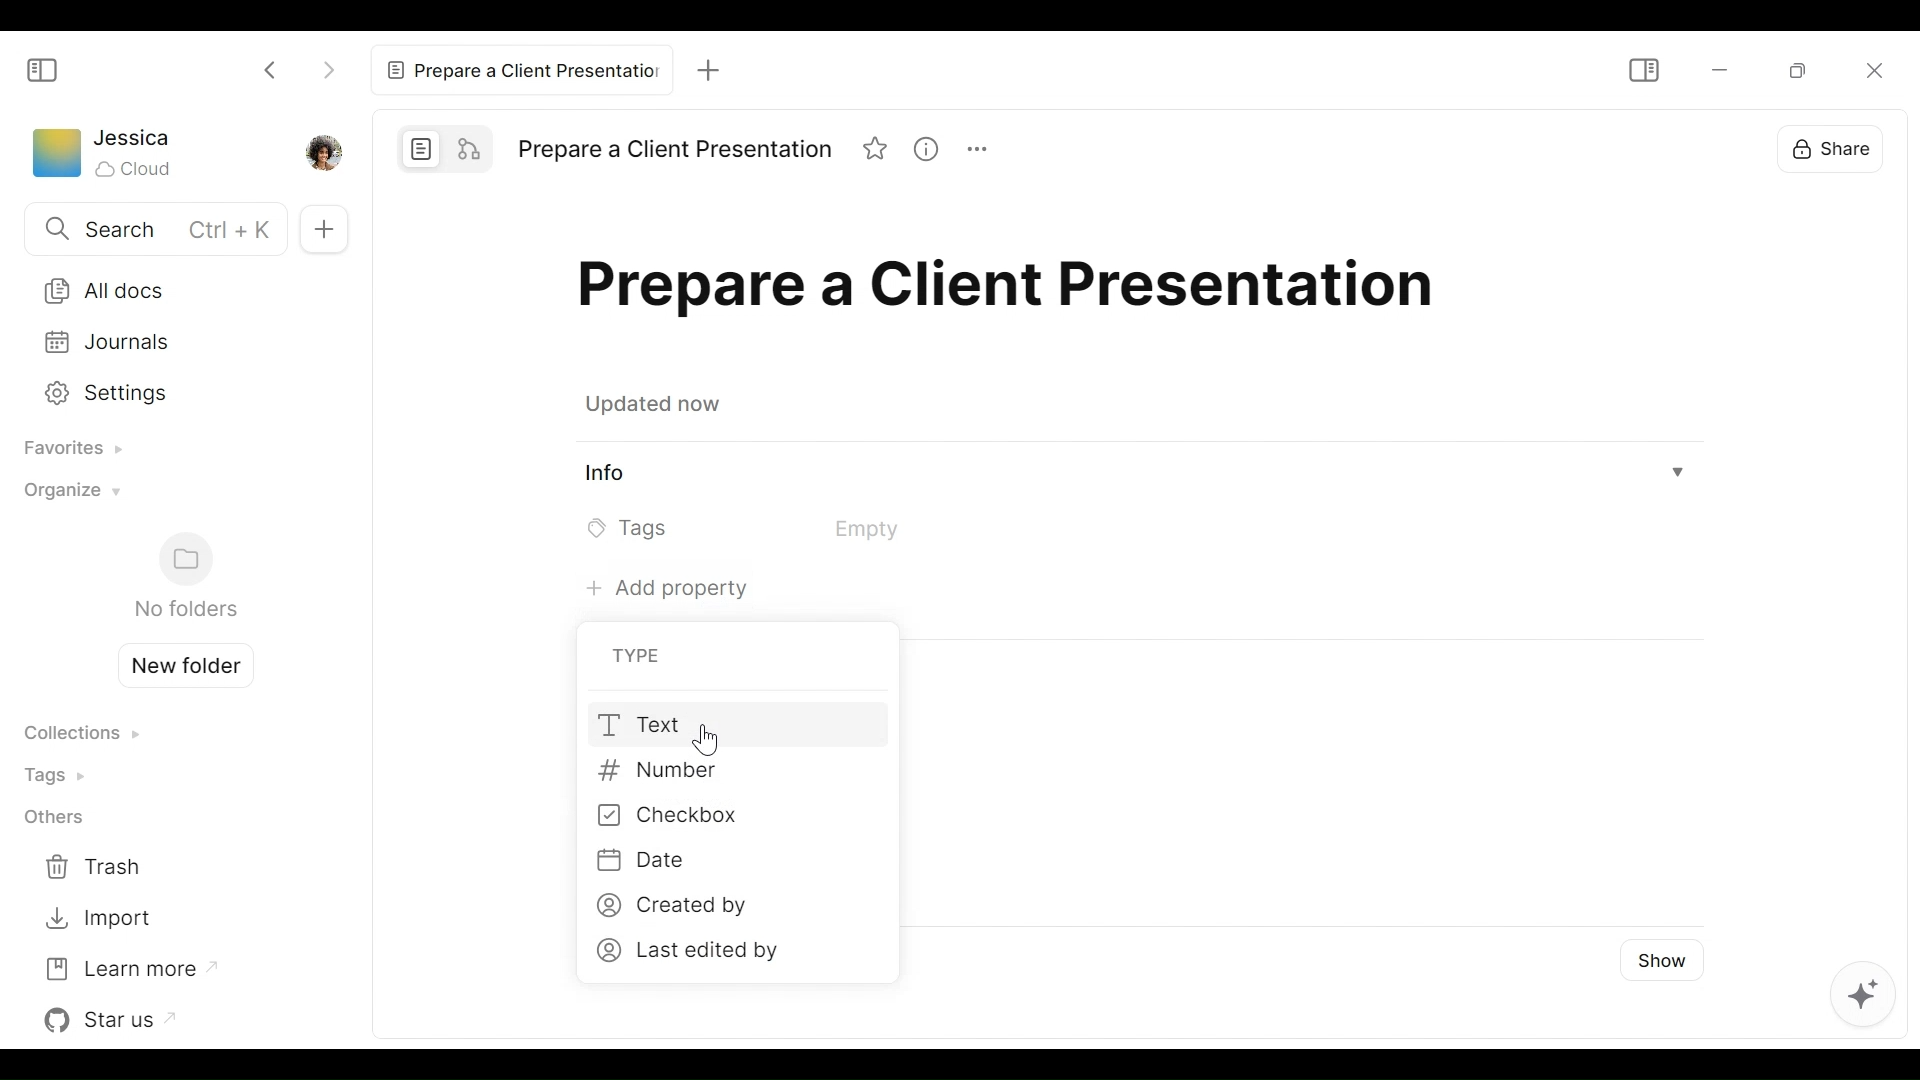 The width and height of the screenshot is (1920, 1080). What do you see at coordinates (61, 774) in the screenshot?
I see `Tags` at bounding box center [61, 774].